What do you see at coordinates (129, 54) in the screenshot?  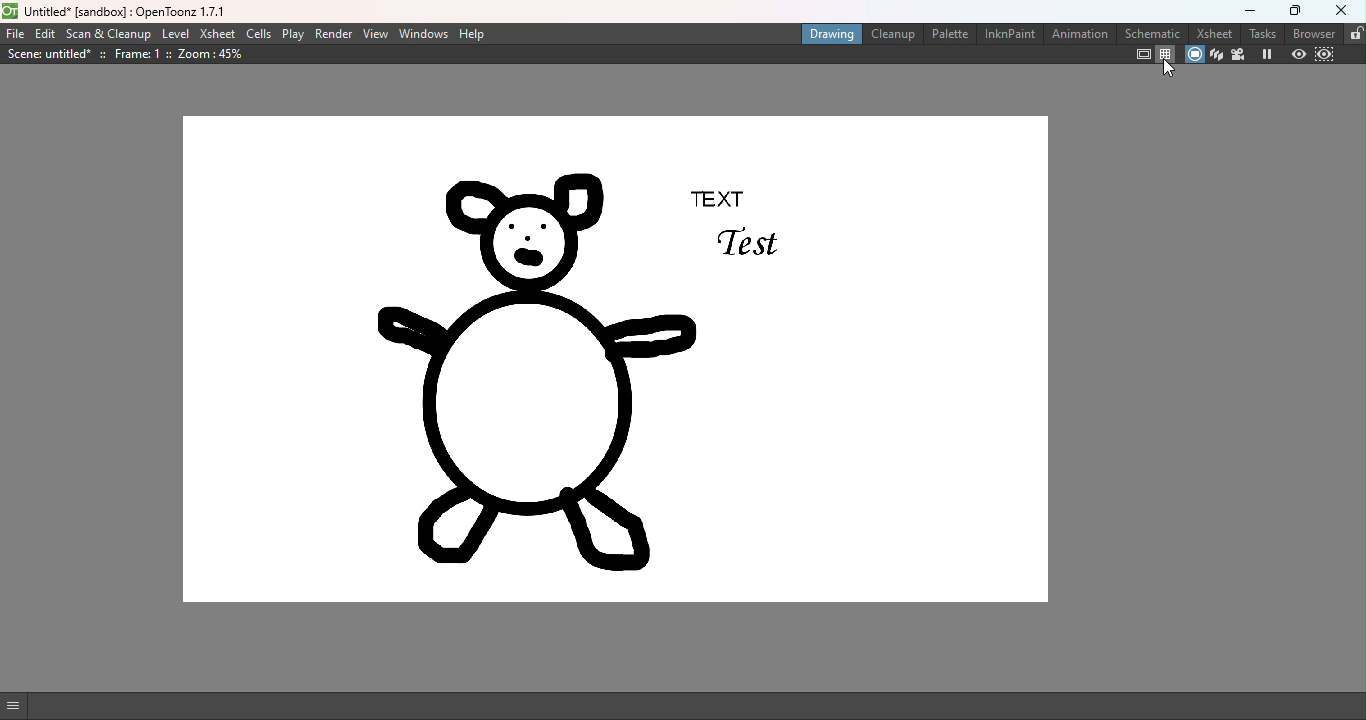 I see `Scene details` at bounding box center [129, 54].